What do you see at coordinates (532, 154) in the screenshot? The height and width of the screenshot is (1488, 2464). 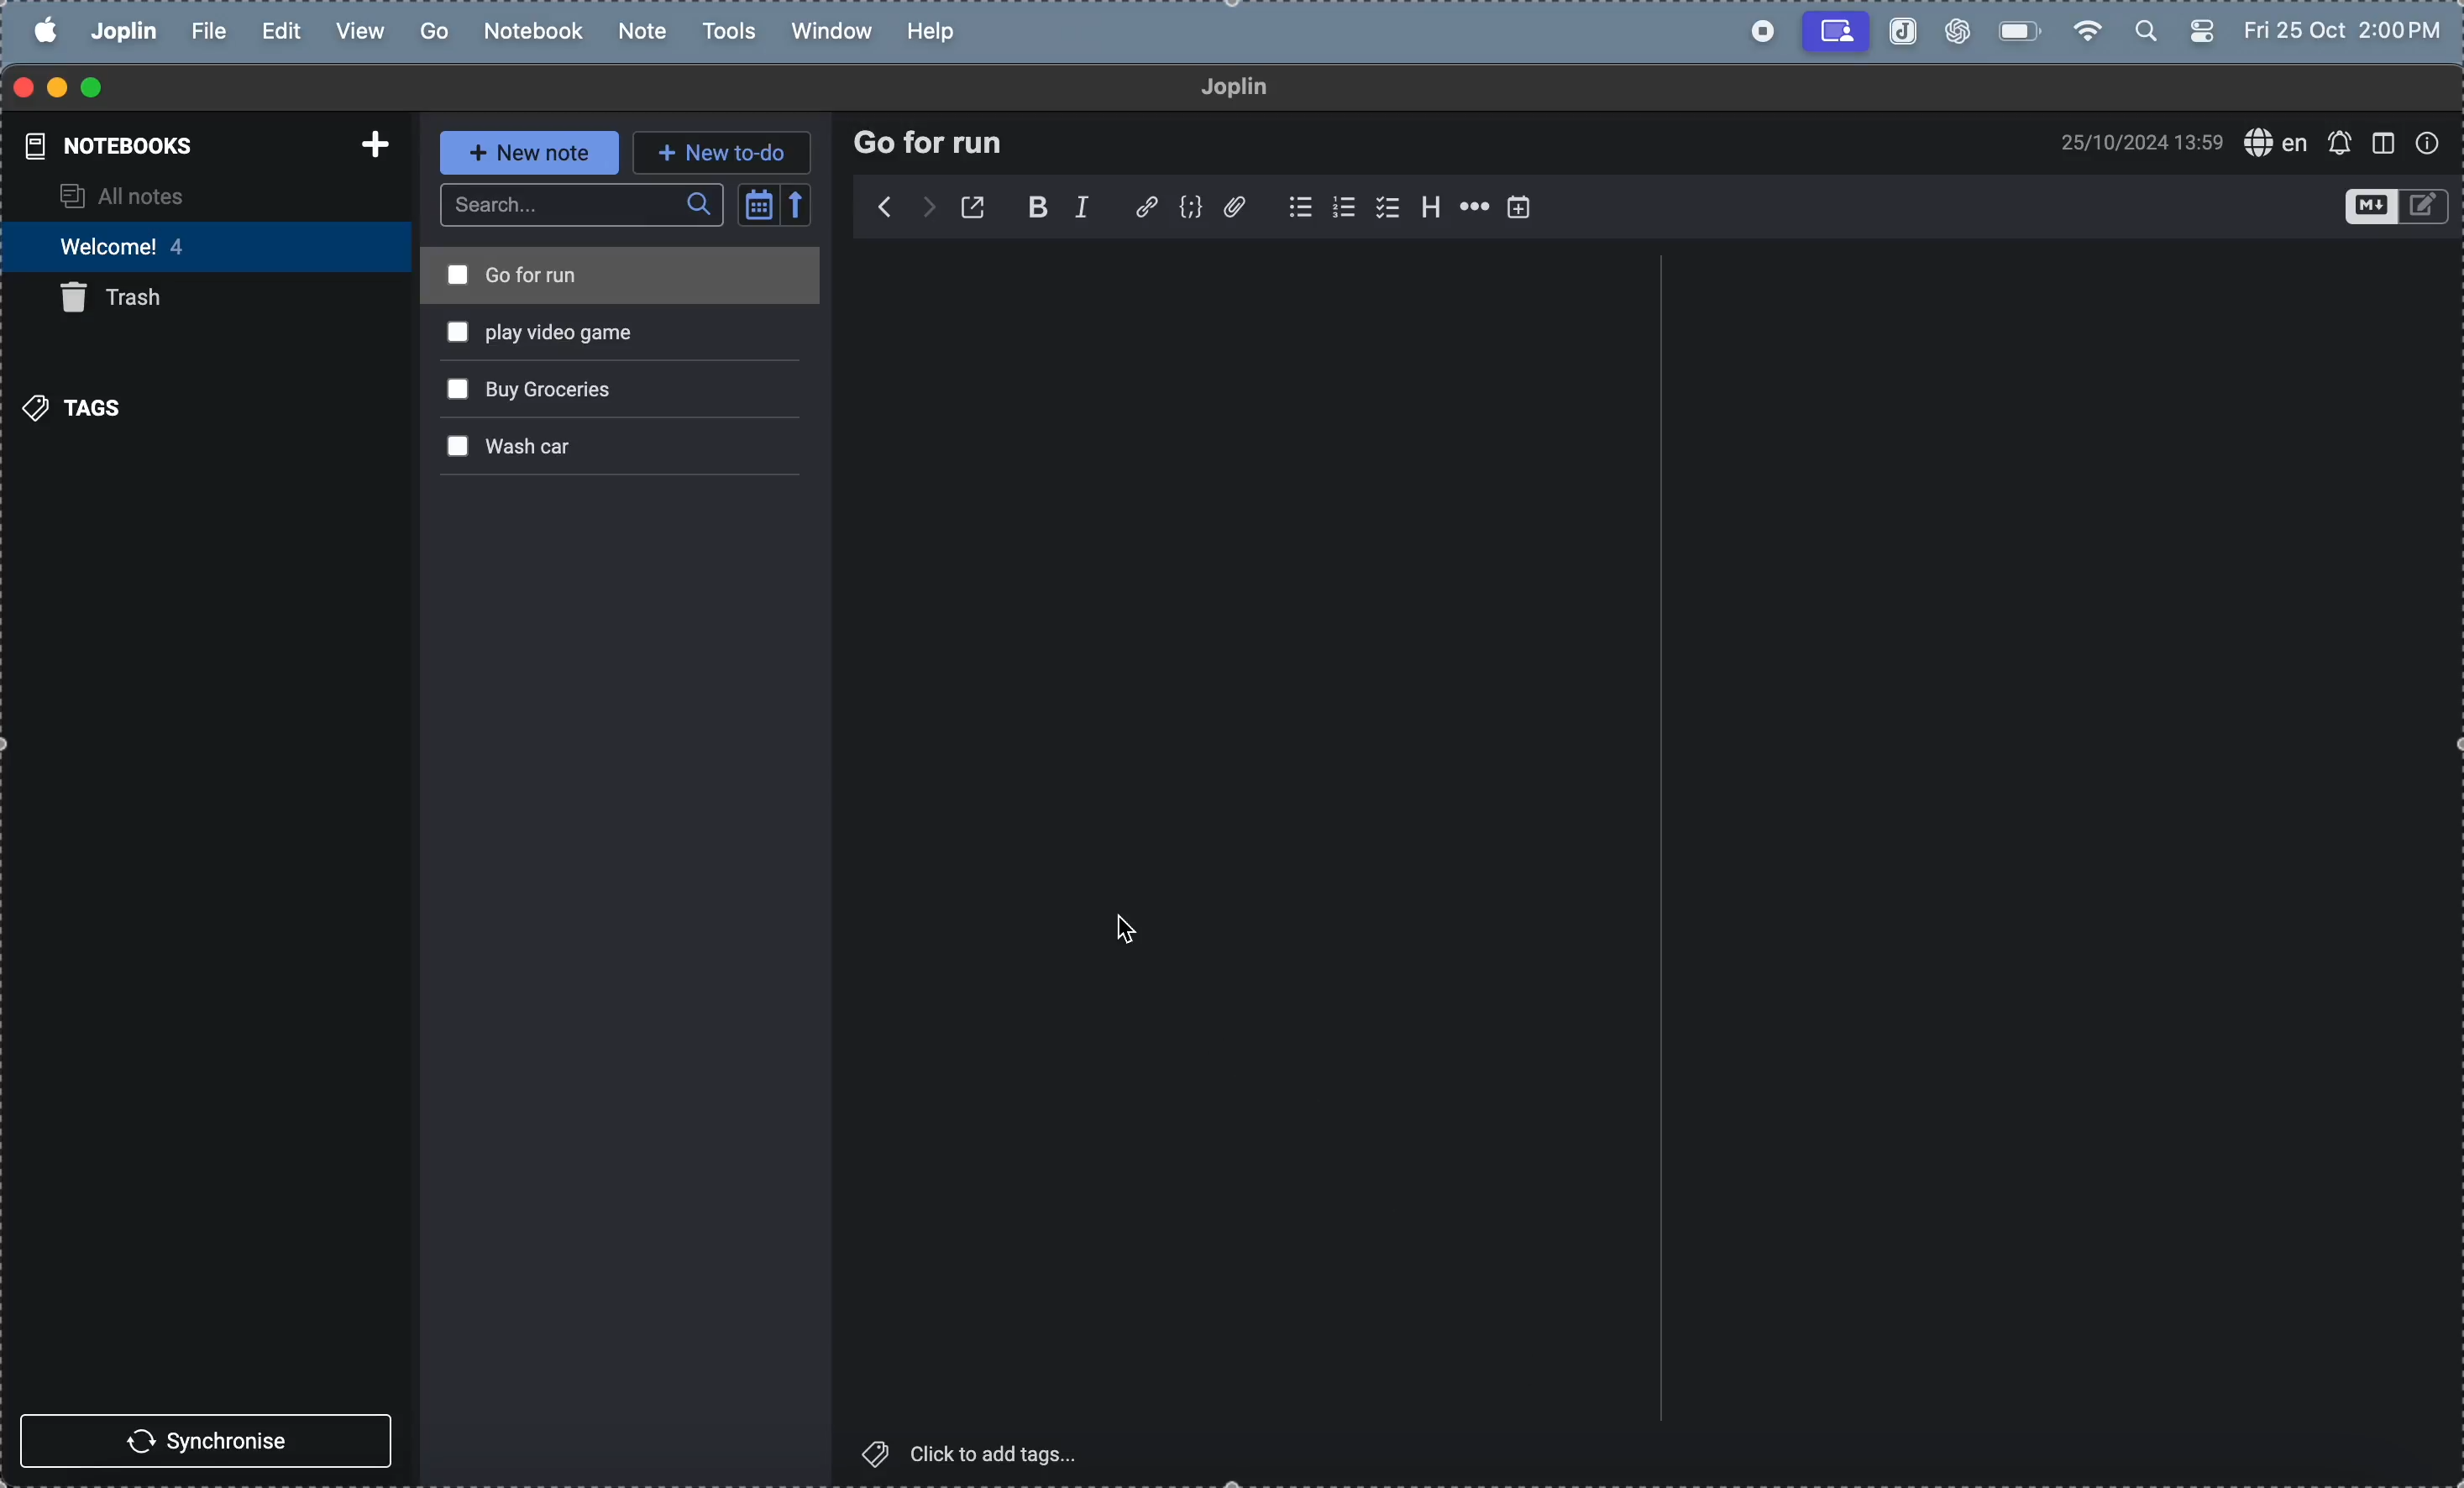 I see `new note` at bounding box center [532, 154].